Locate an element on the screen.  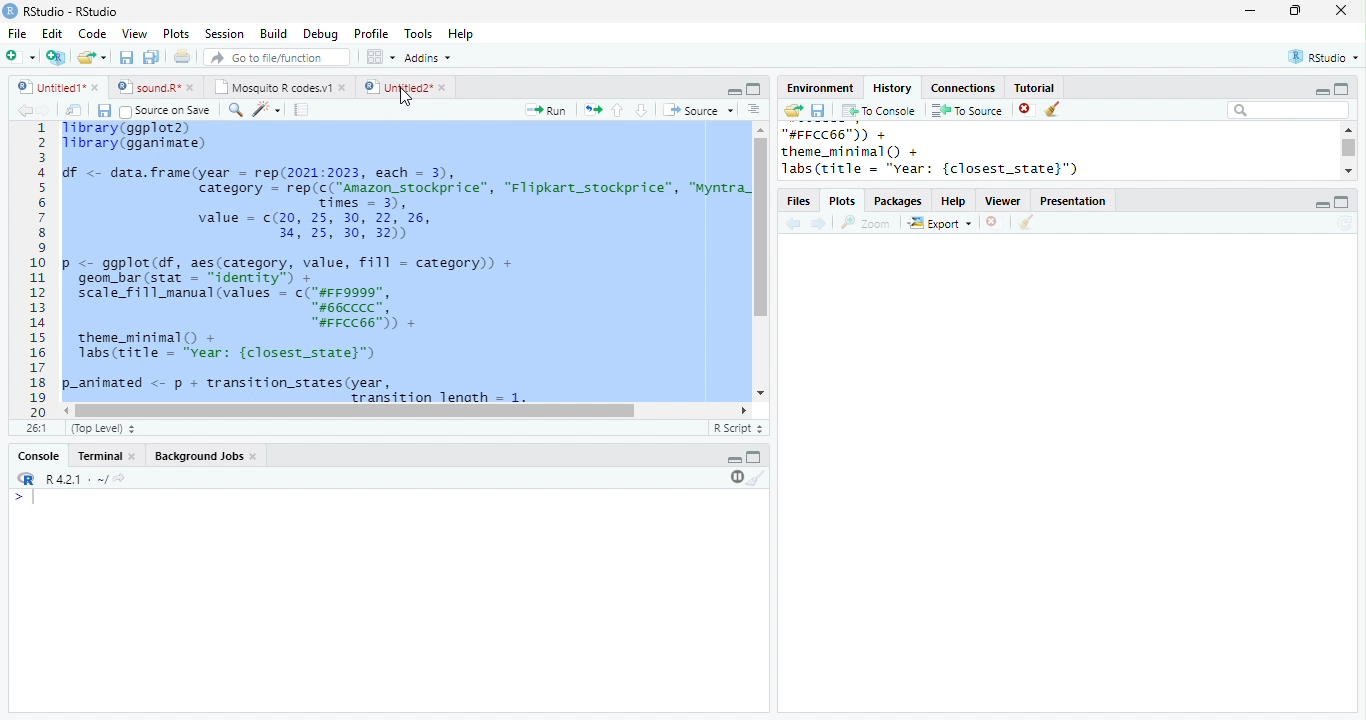
show in new window is located at coordinates (74, 110).